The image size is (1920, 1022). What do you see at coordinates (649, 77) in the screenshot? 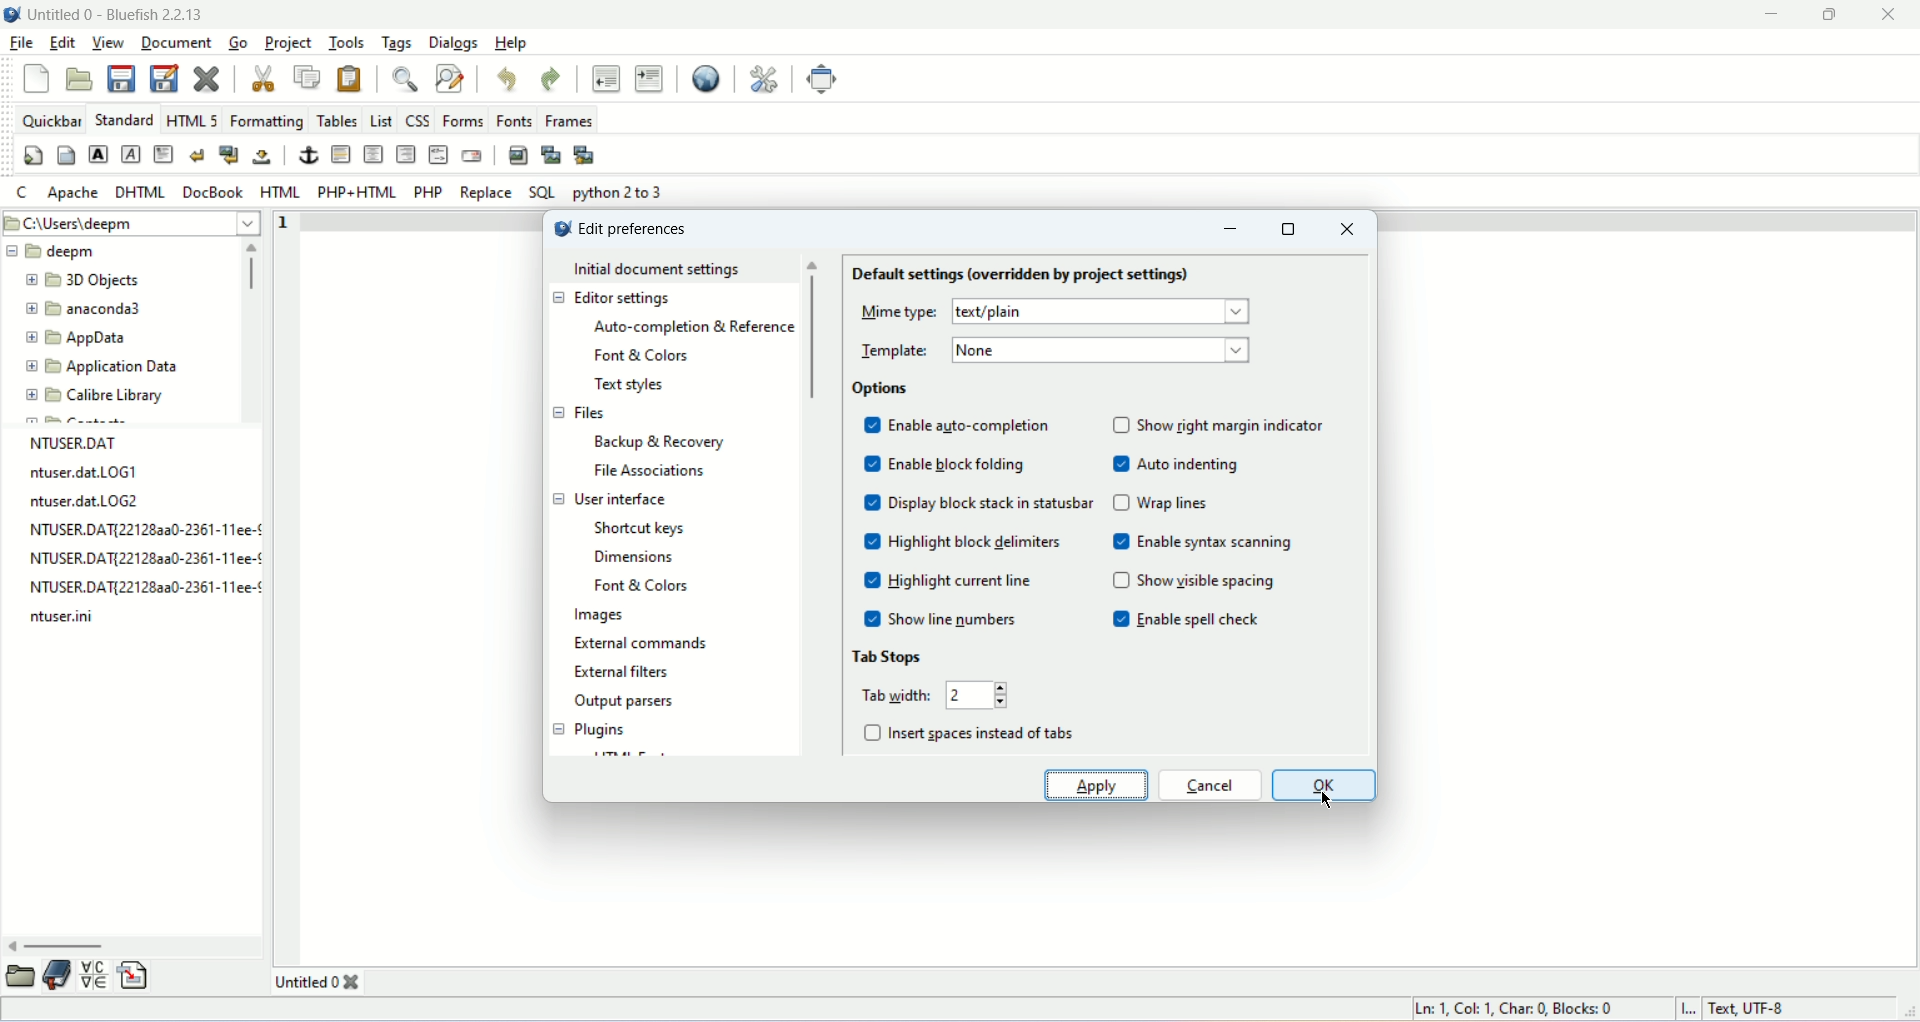
I see `indent` at bounding box center [649, 77].